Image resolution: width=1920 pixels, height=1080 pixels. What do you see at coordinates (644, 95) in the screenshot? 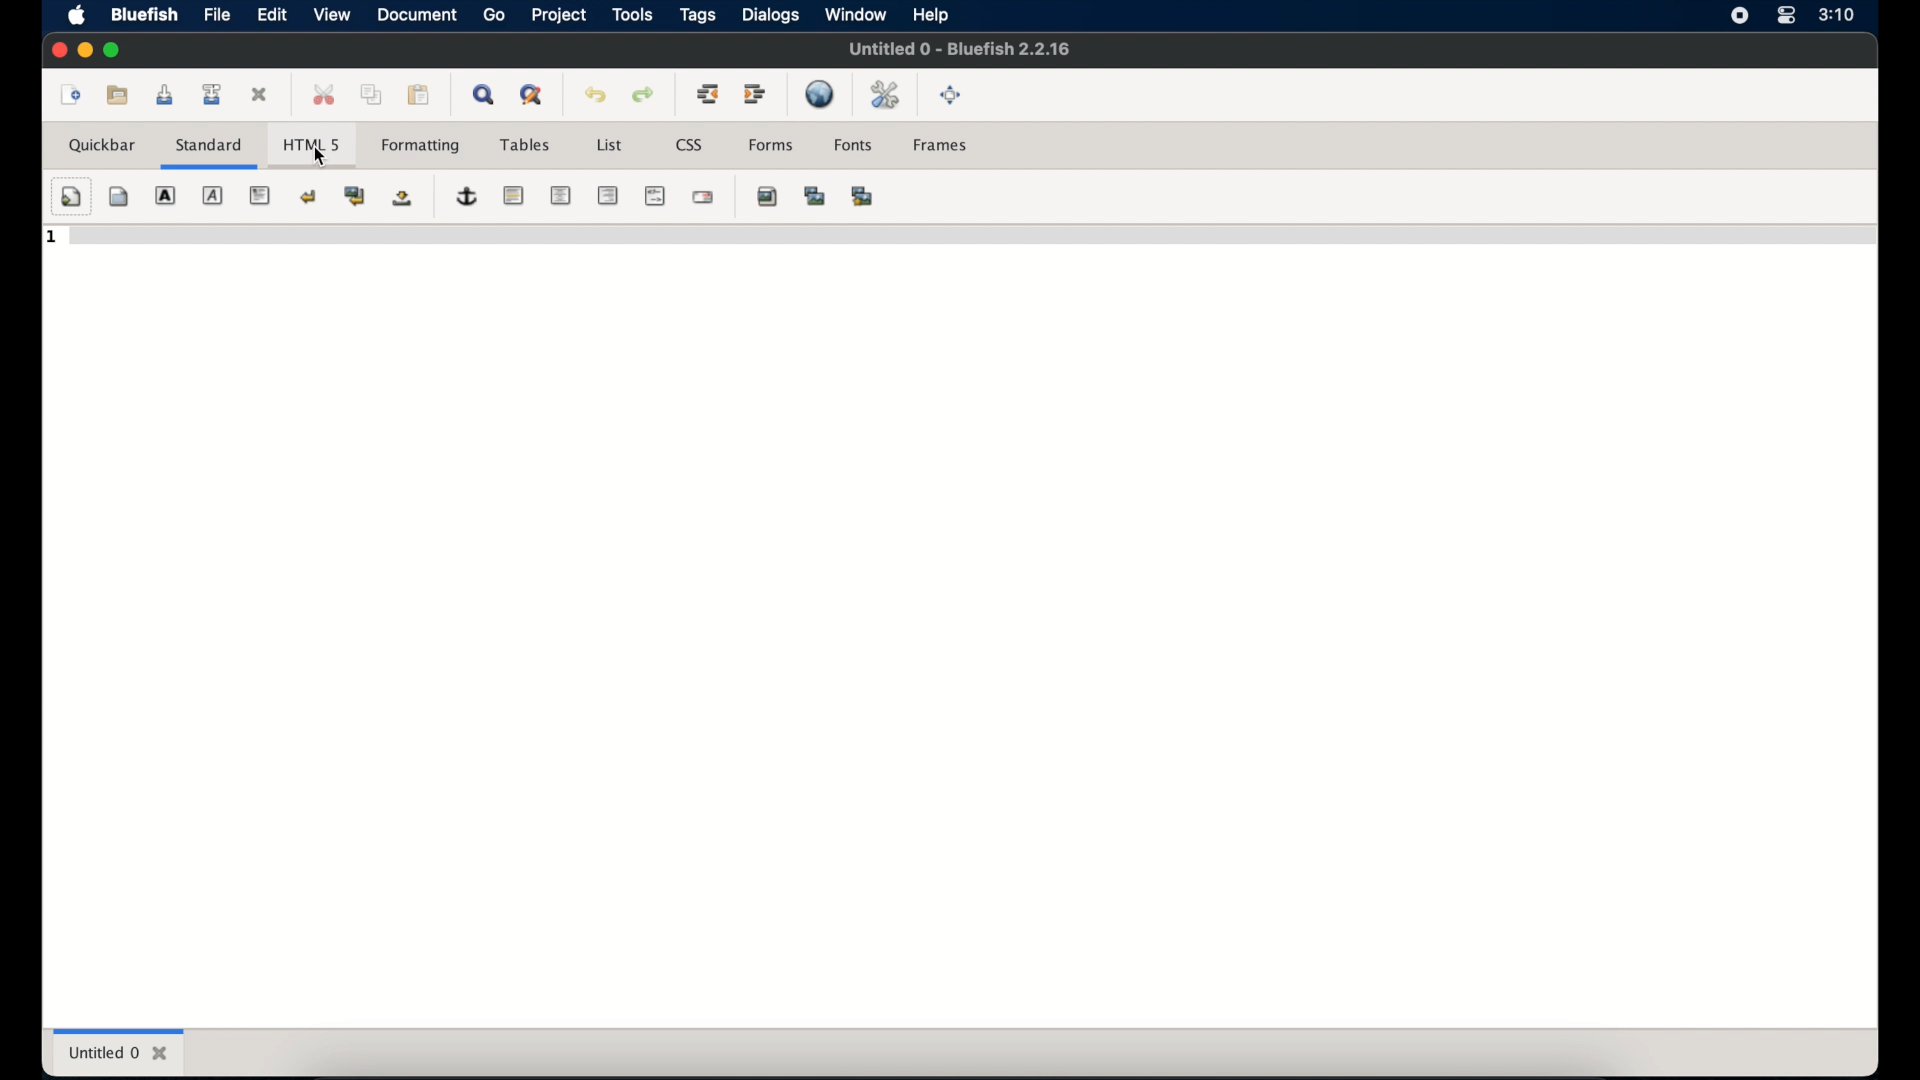
I see `redo` at bounding box center [644, 95].